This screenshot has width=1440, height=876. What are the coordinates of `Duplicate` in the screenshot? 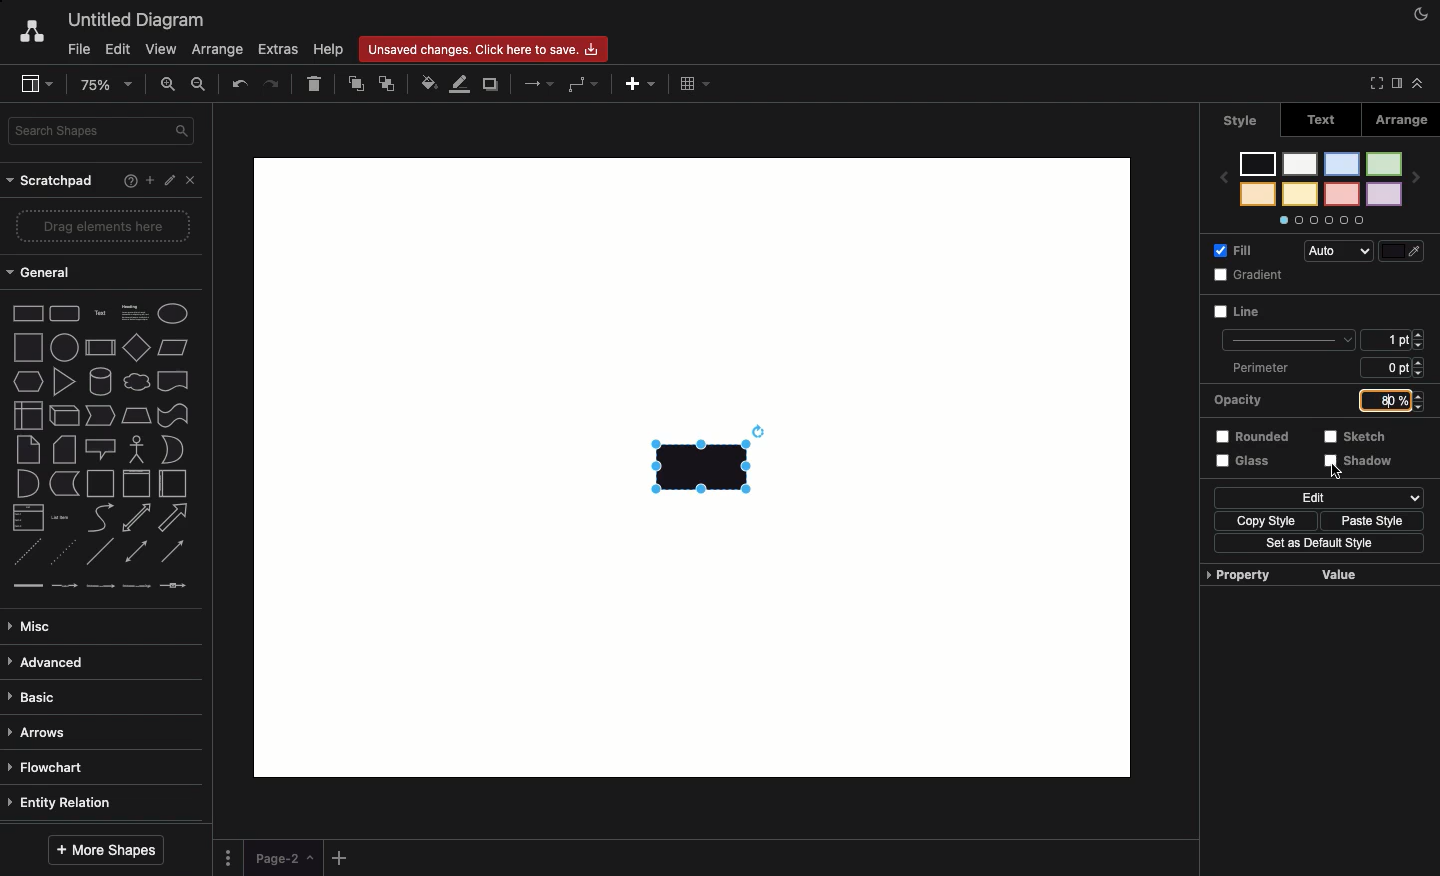 It's located at (491, 85).